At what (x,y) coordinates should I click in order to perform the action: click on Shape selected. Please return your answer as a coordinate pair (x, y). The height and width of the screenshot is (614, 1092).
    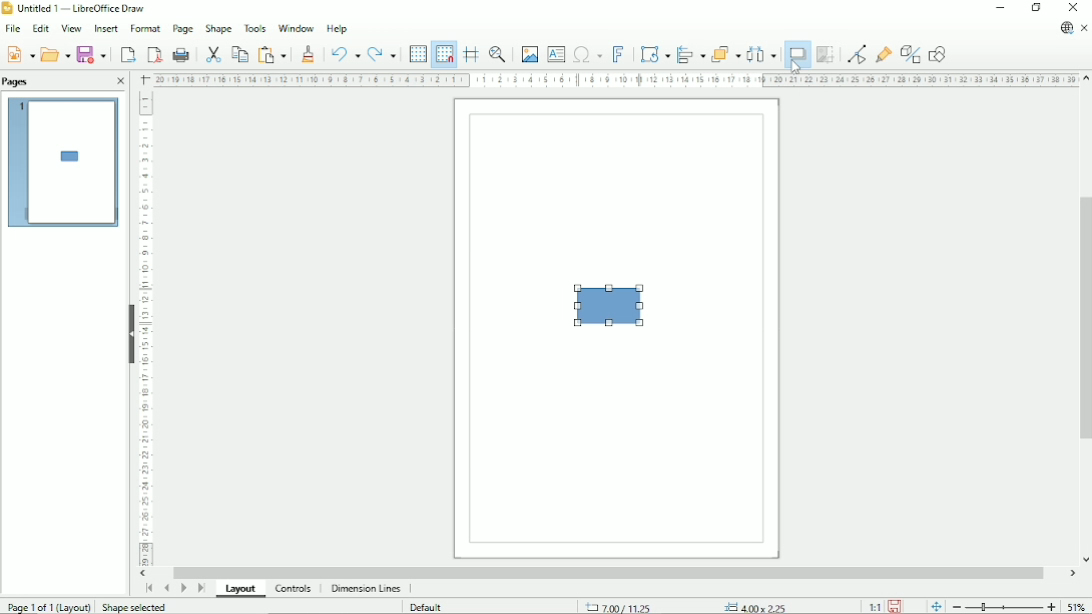
    Looking at the image, I should click on (134, 607).